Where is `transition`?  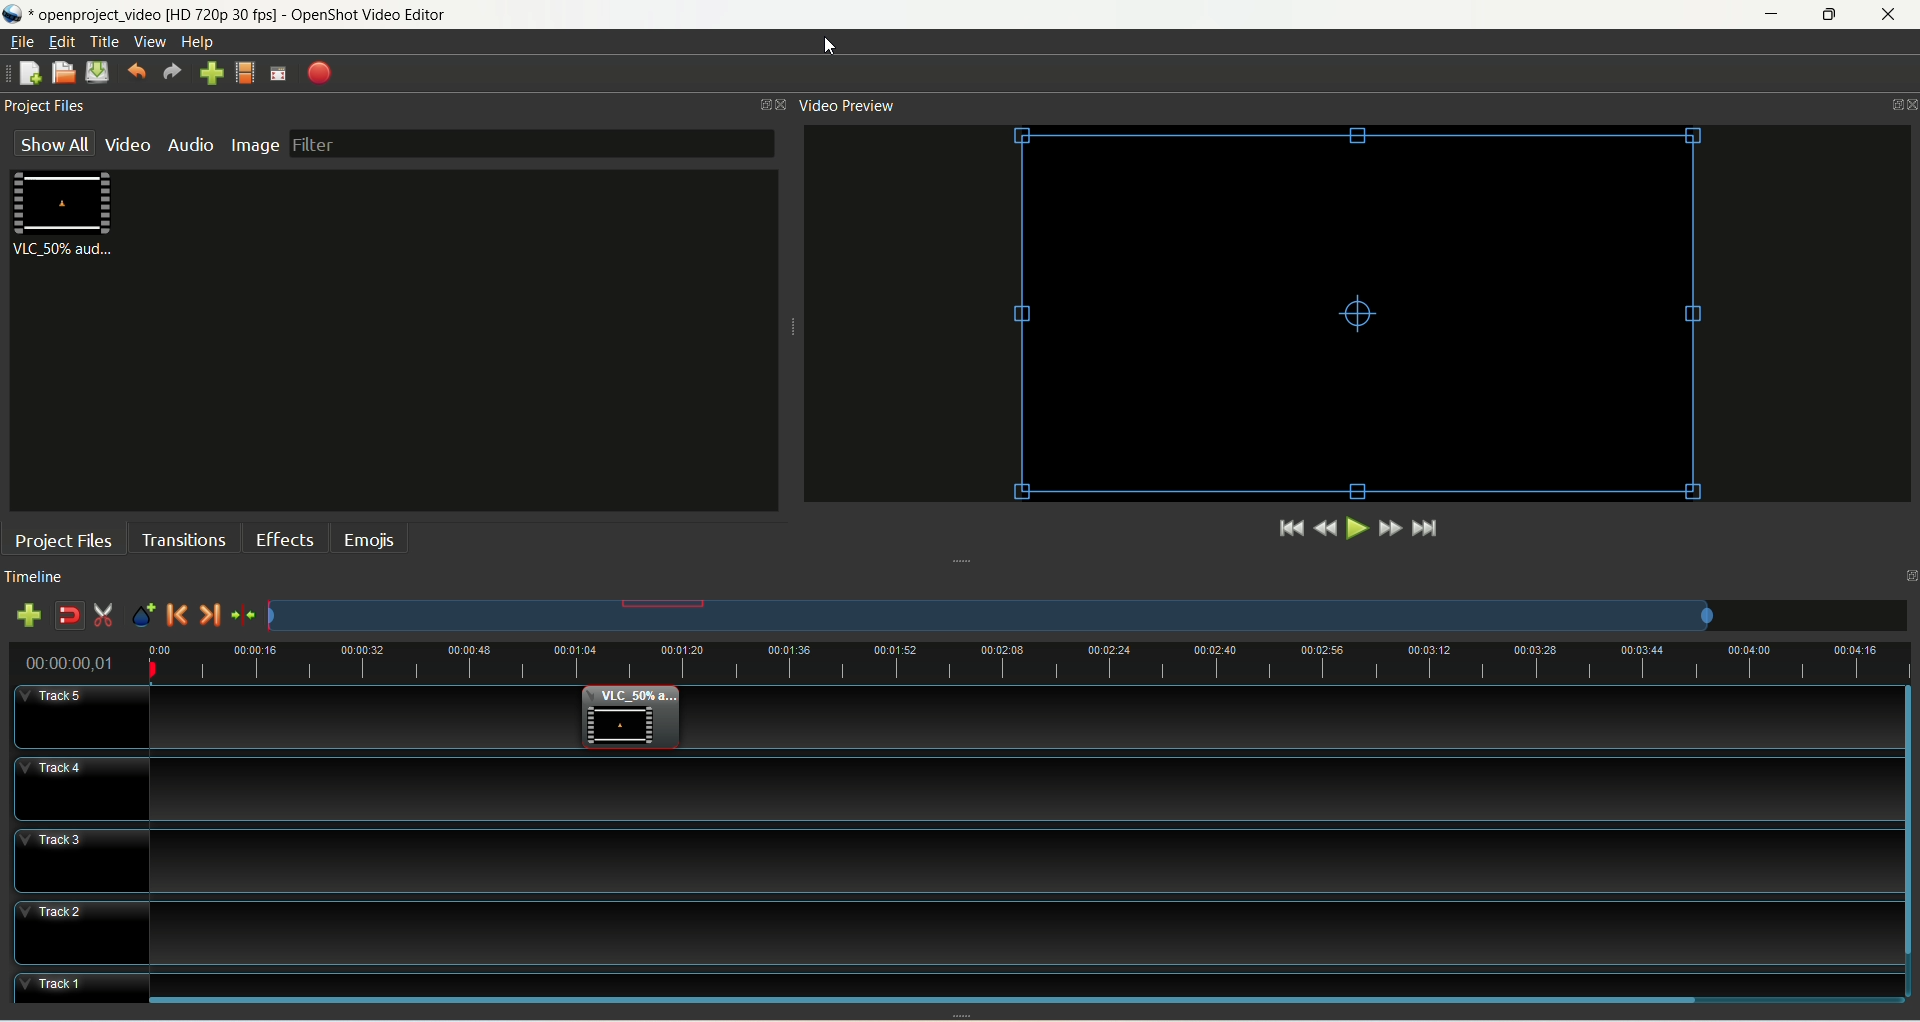 transition is located at coordinates (179, 538).